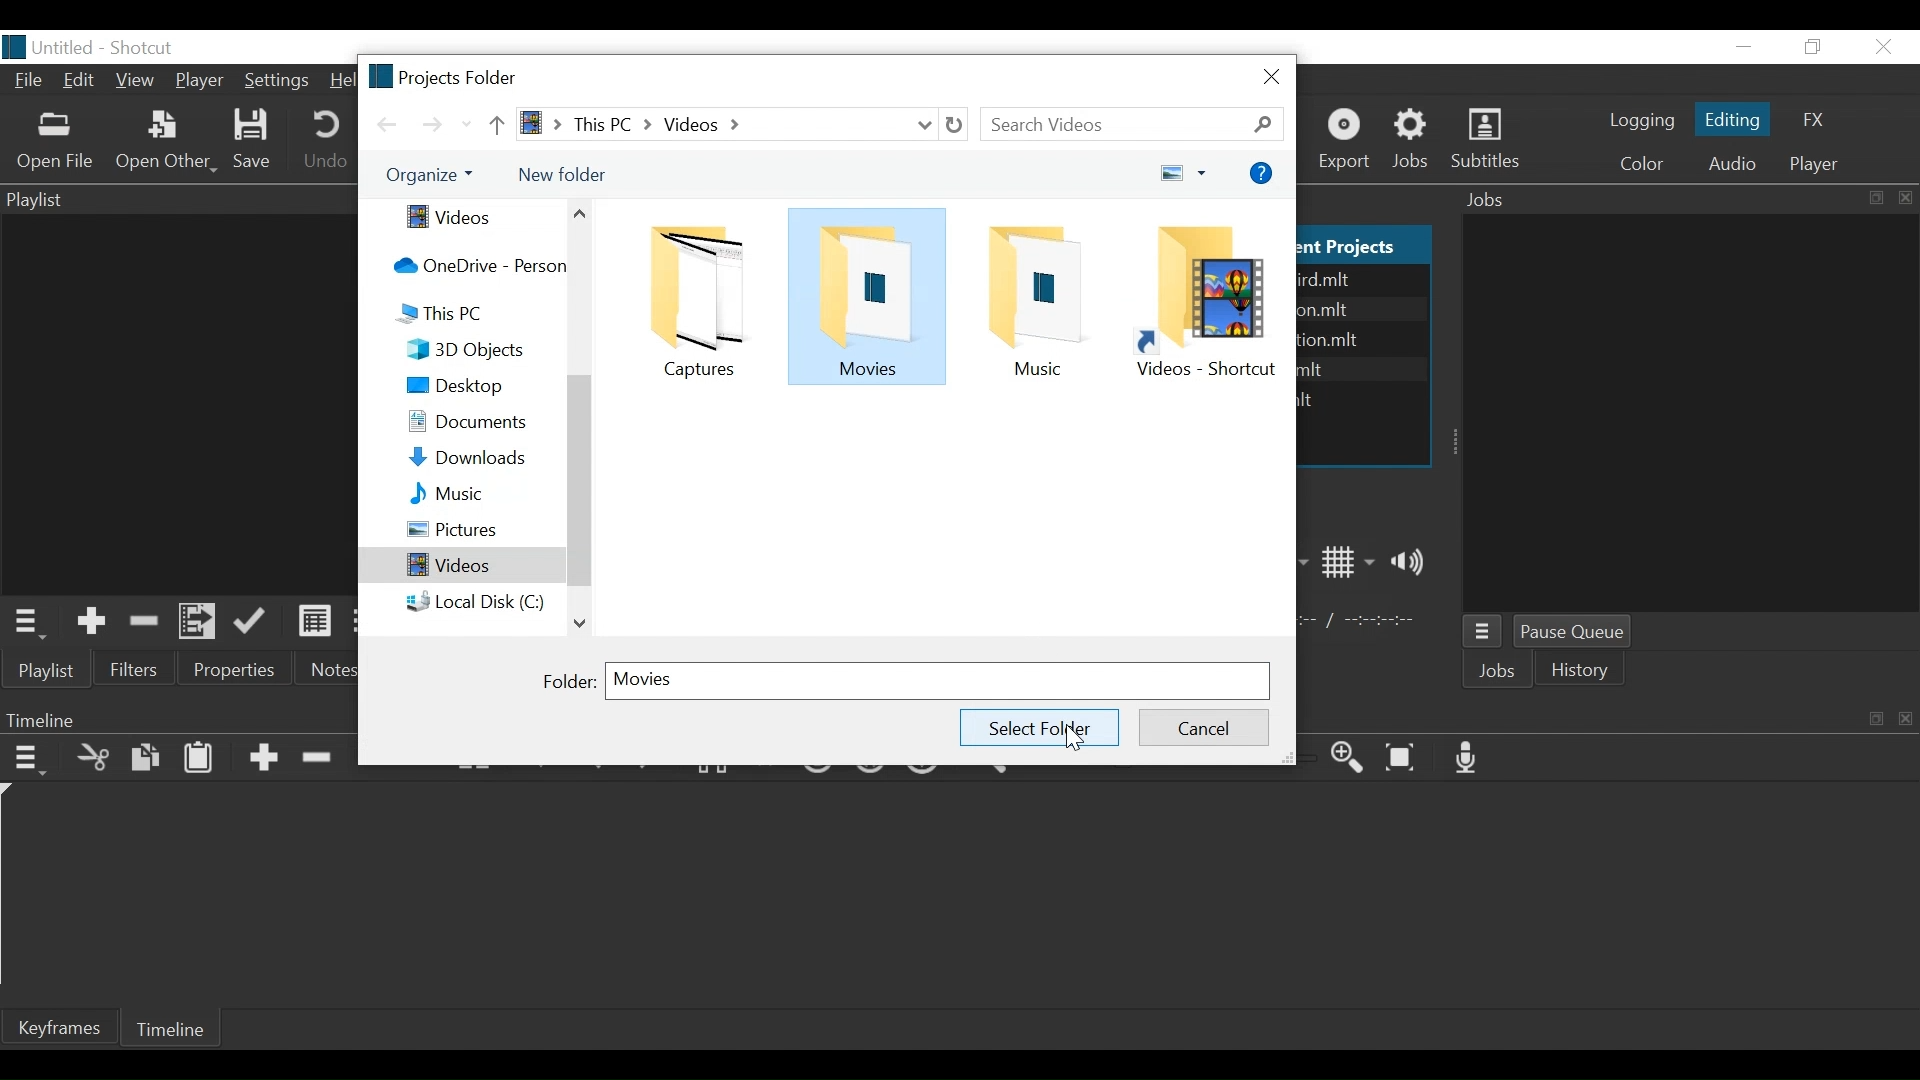 This screenshot has height=1080, width=1920. I want to click on Pause Queue, so click(1580, 634).